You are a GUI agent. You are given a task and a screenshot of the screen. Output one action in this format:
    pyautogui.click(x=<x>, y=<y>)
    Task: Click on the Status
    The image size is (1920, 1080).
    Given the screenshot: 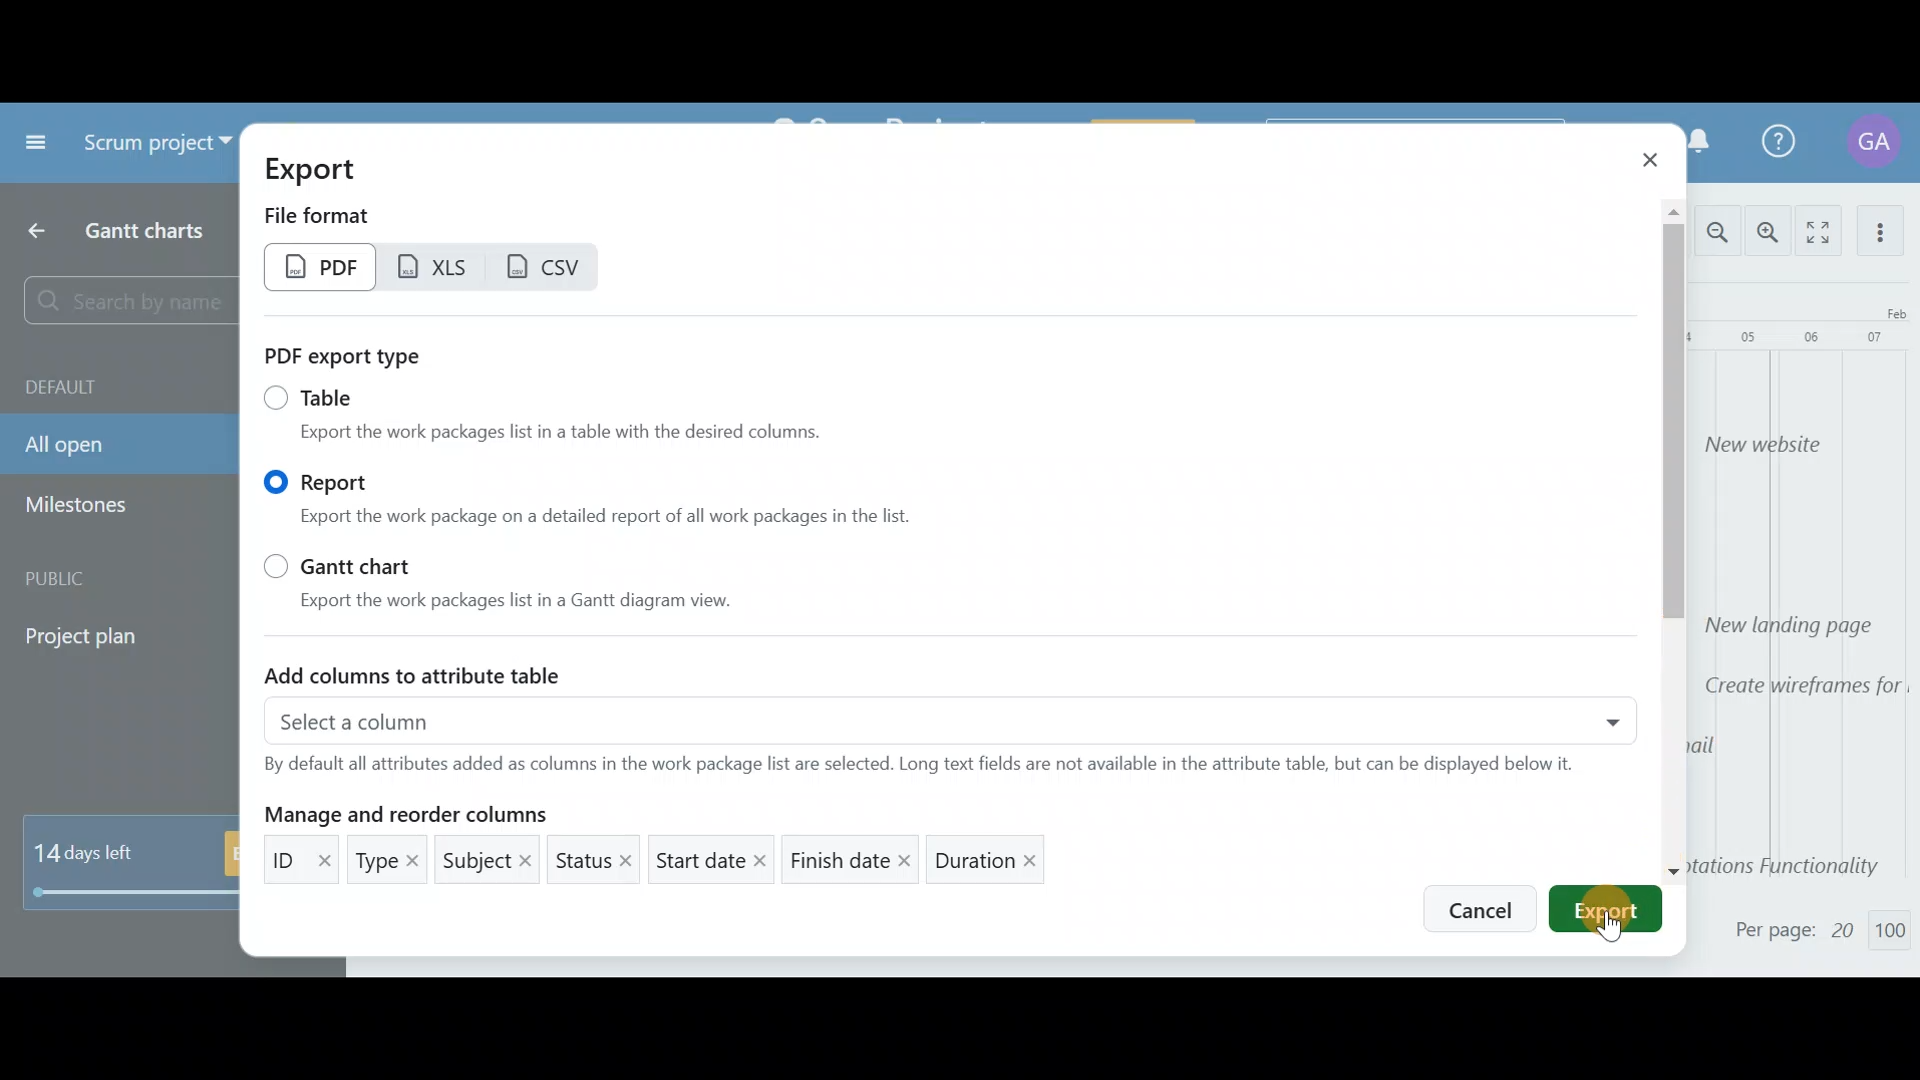 What is the action you would take?
    pyautogui.click(x=594, y=857)
    